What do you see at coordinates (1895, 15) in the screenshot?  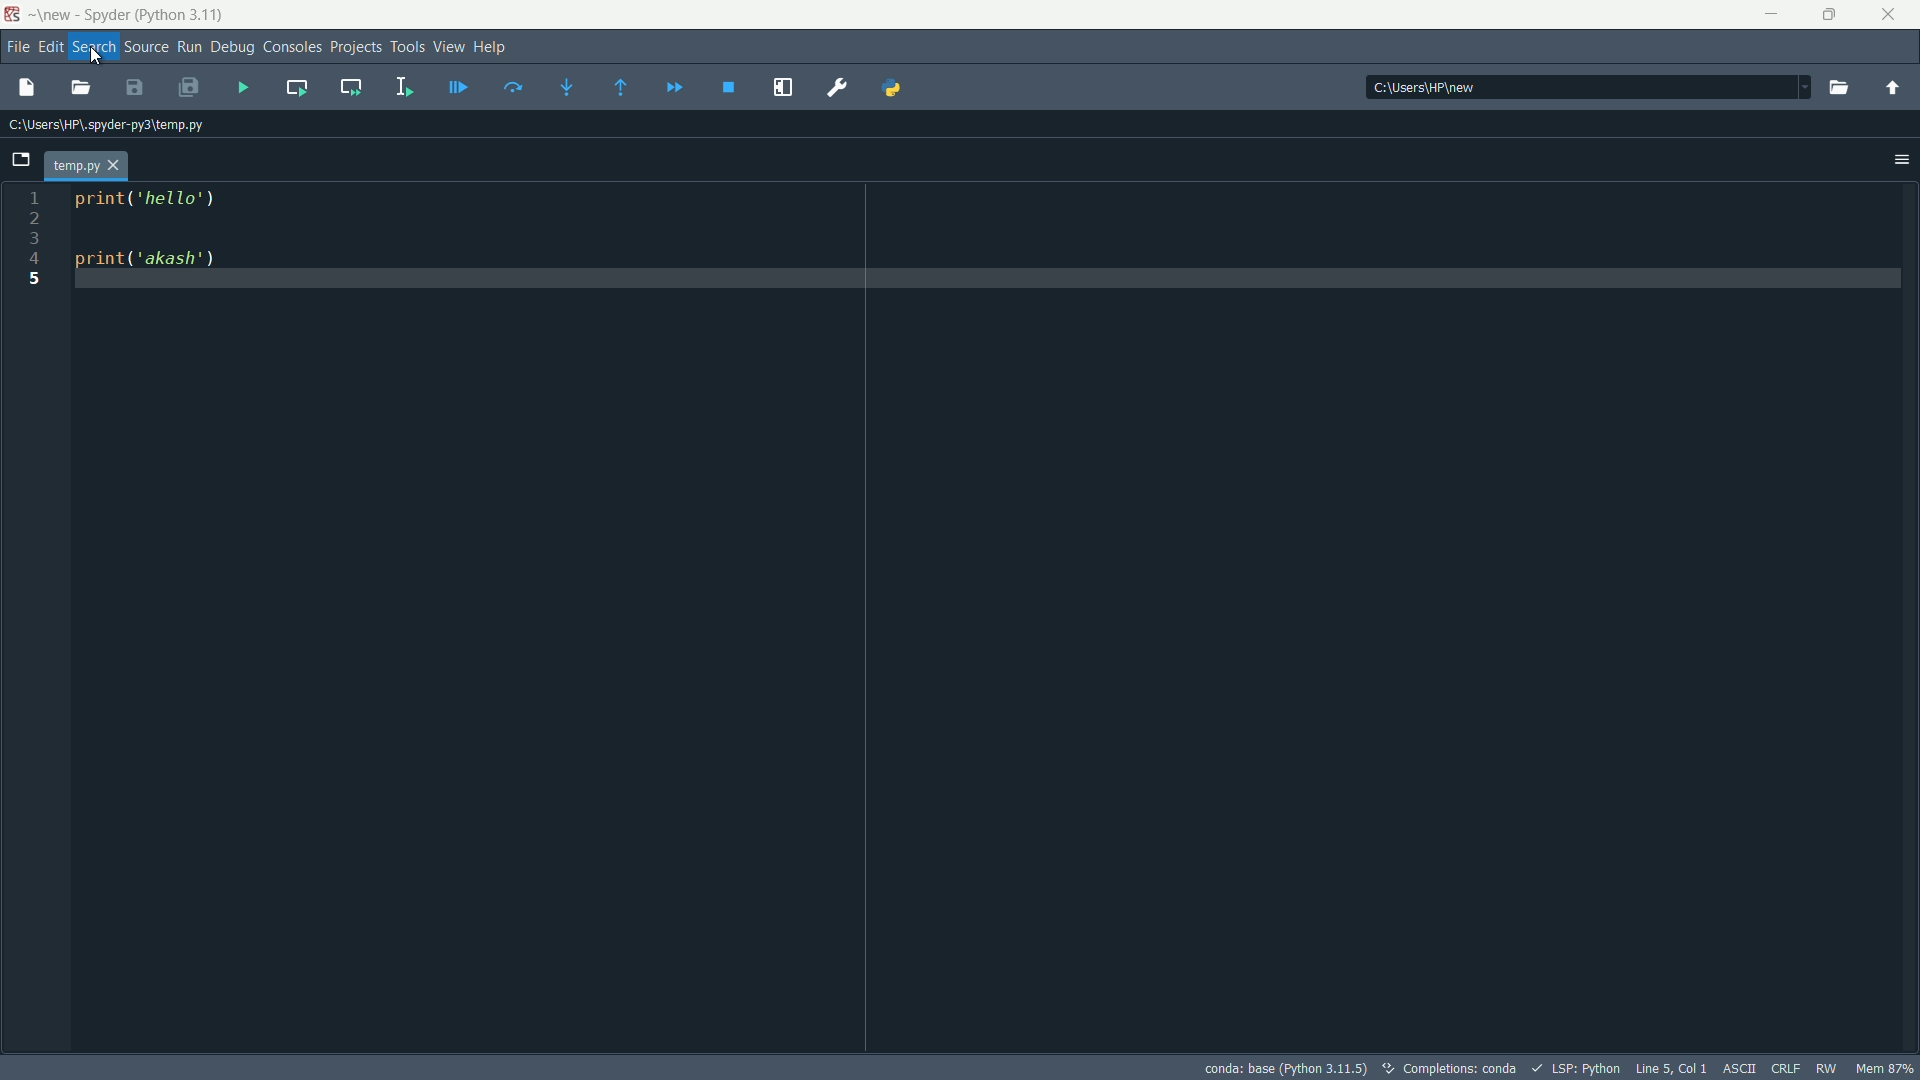 I see `close app` at bounding box center [1895, 15].